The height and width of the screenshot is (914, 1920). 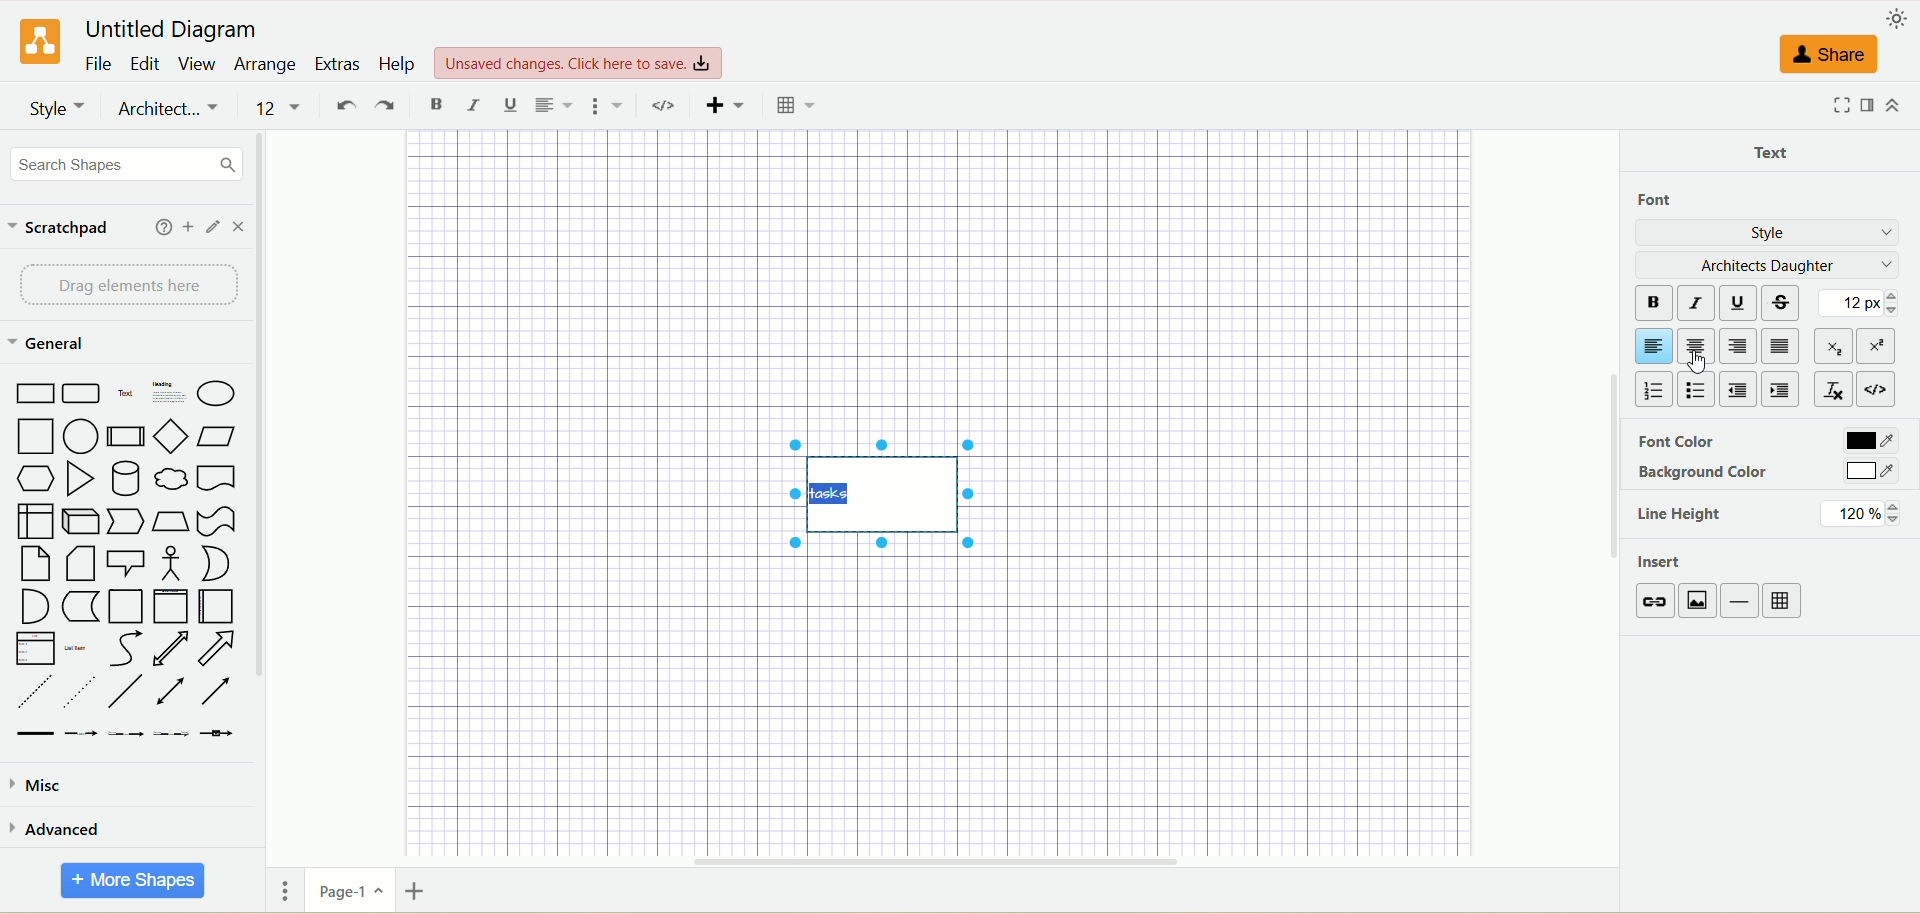 What do you see at coordinates (796, 106) in the screenshot?
I see `Grid Display` at bounding box center [796, 106].